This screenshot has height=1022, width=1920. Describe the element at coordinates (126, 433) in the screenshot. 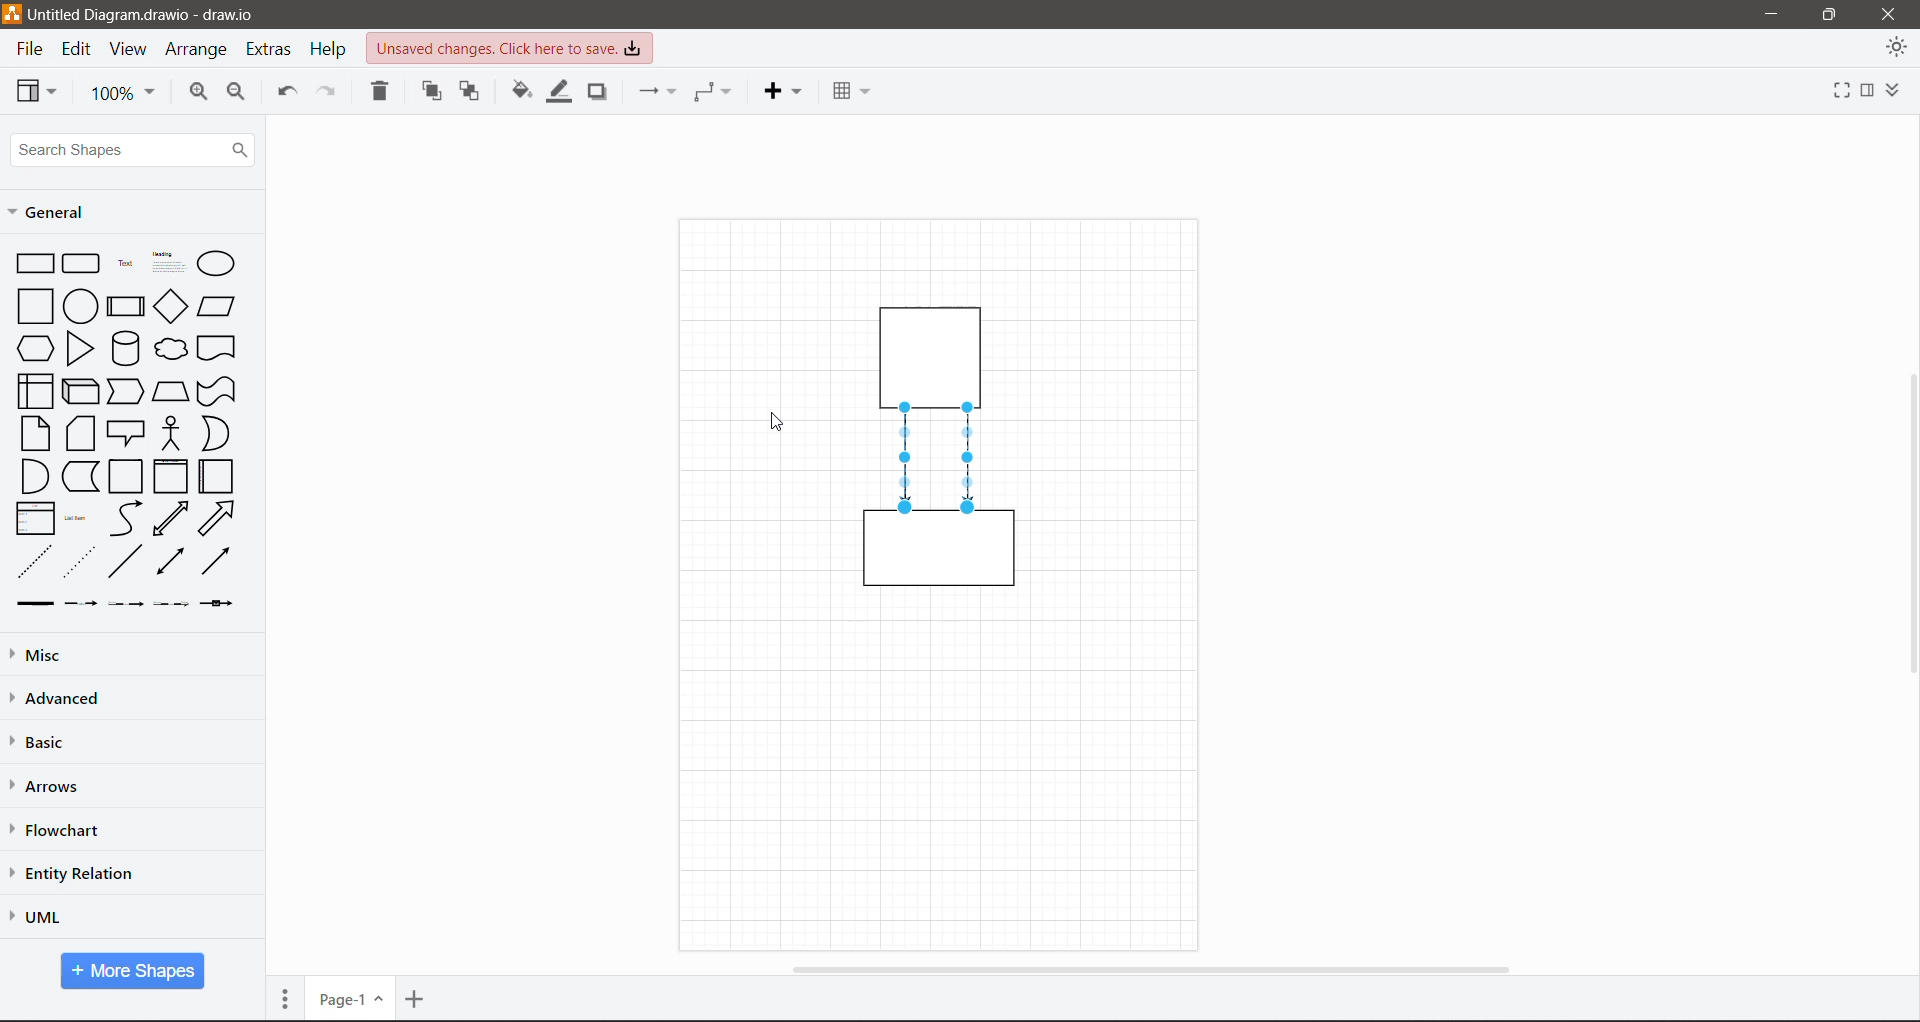

I see `Callout` at that location.